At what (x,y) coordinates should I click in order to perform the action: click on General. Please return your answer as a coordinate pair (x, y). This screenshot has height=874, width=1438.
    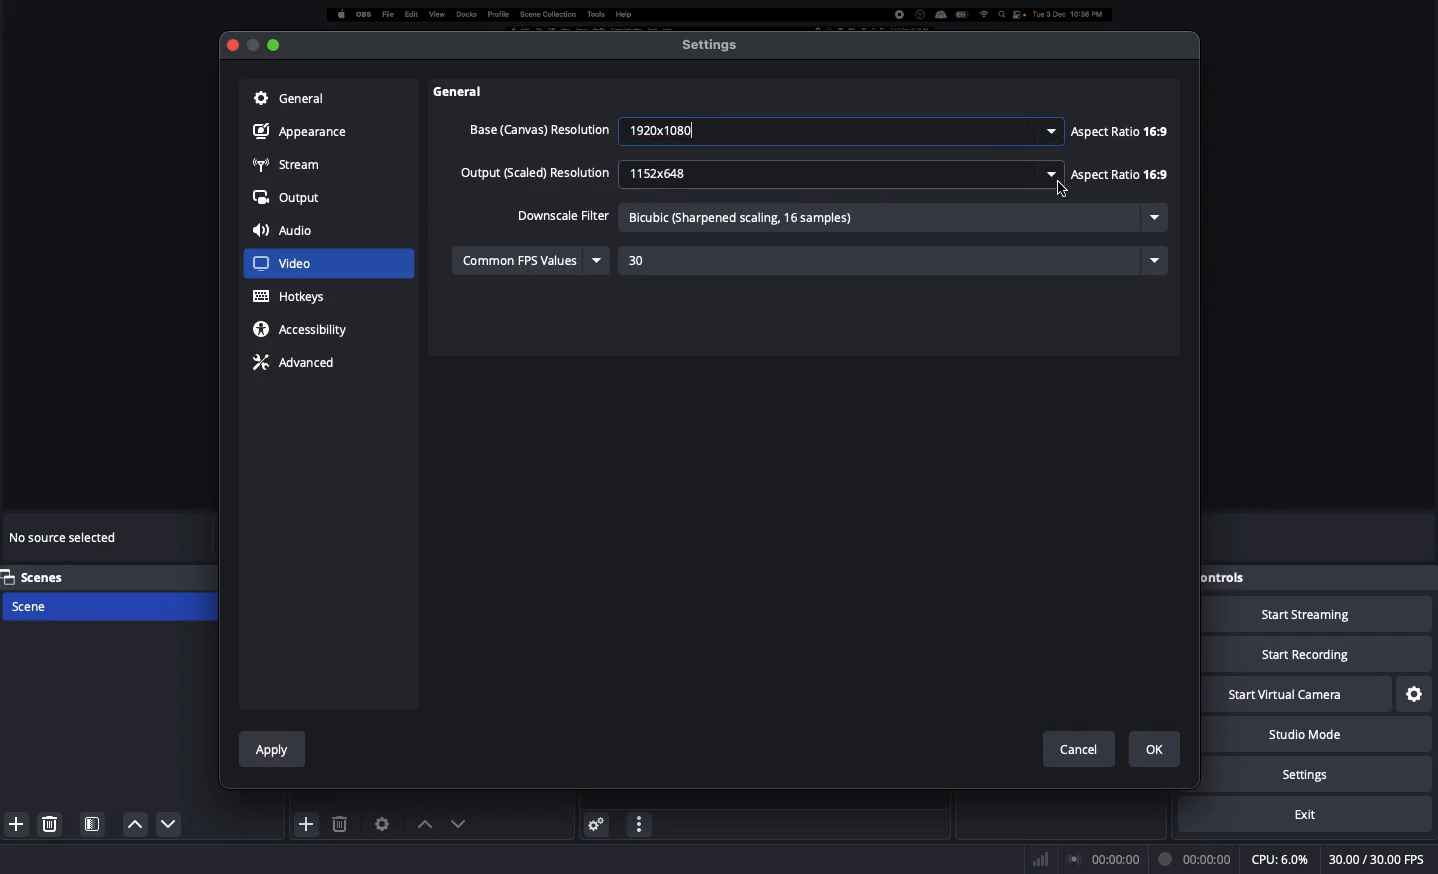
    Looking at the image, I should click on (287, 97).